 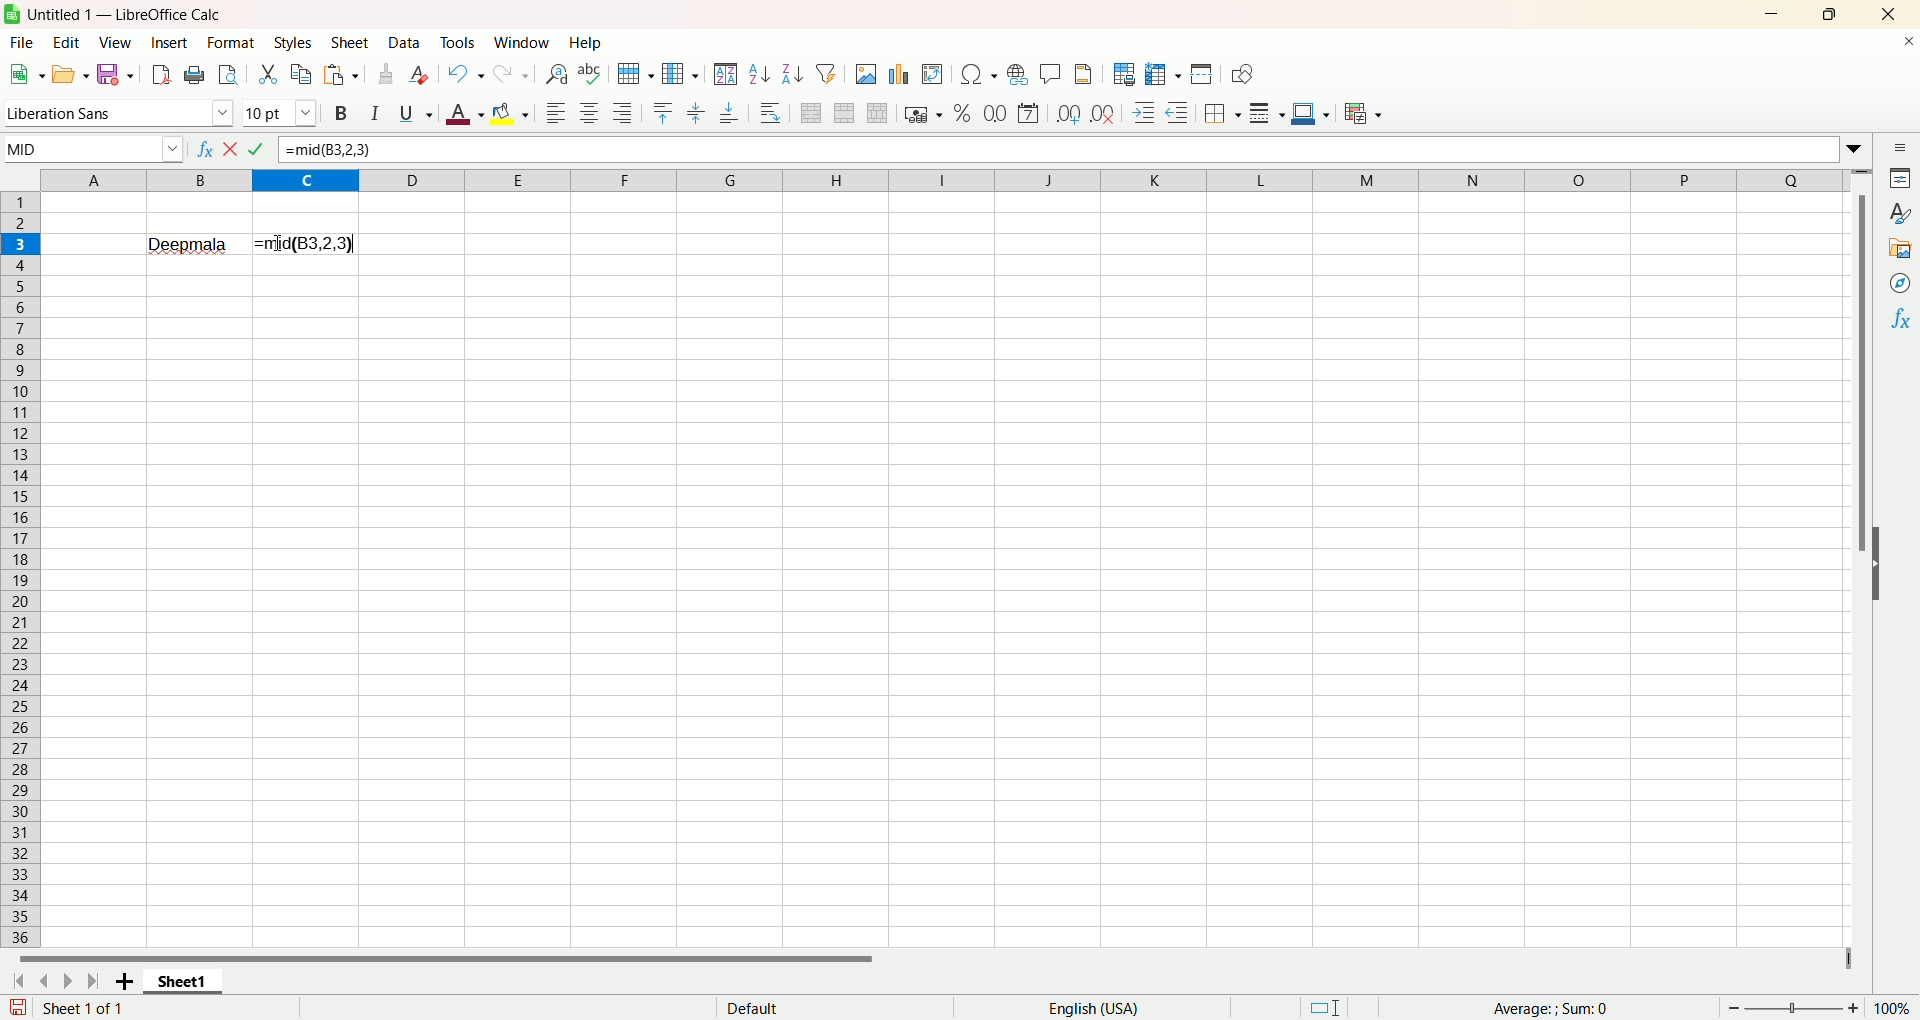 What do you see at coordinates (386, 74) in the screenshot?
I see `Clone formatting` at bounding box center [386, 74].